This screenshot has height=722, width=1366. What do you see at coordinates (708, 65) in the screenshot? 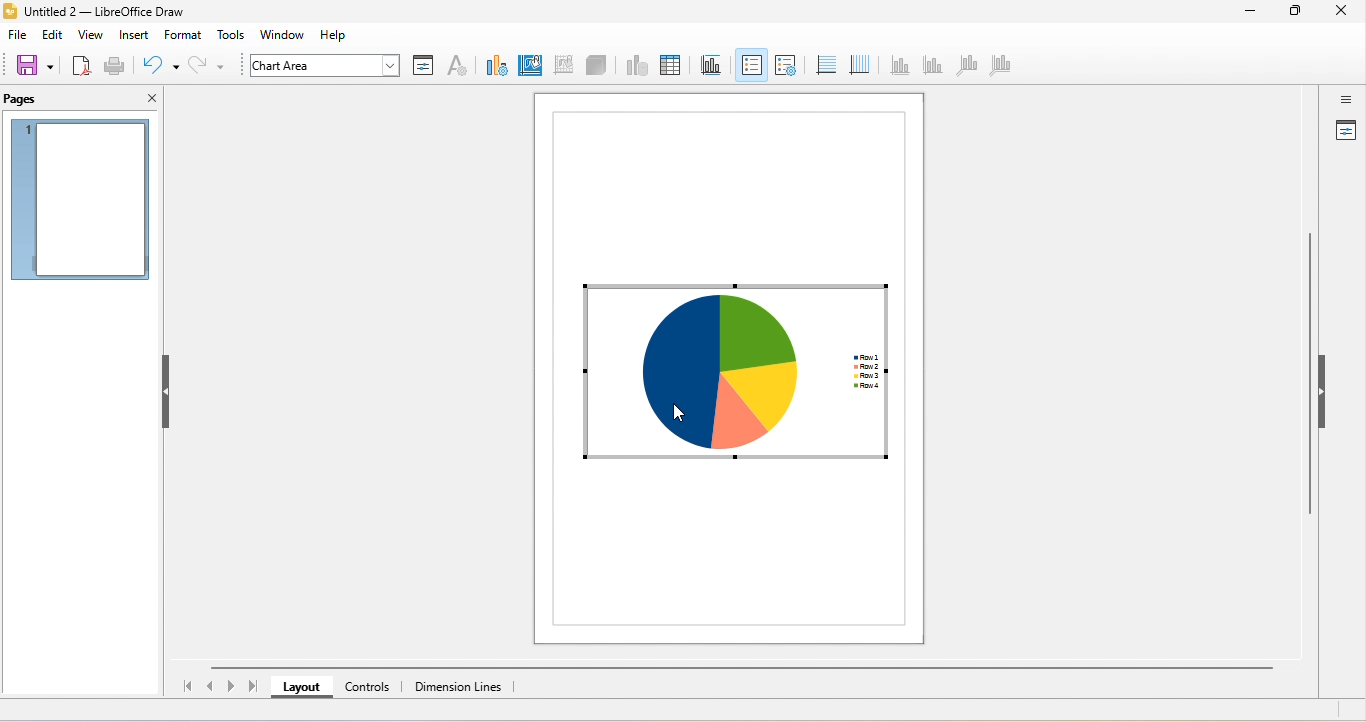
I see `titles` at bounding box center [708, 65].